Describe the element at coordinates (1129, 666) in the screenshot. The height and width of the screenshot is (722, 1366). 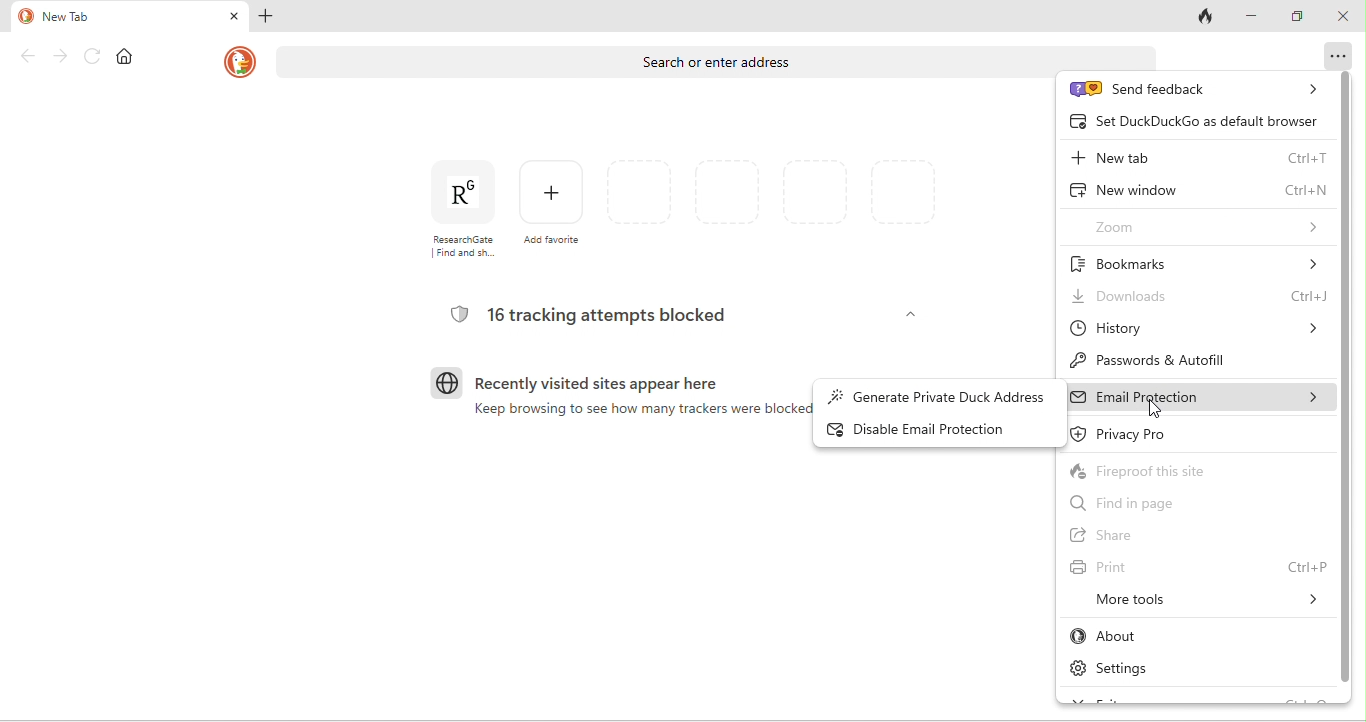
I see `settings` at that location.